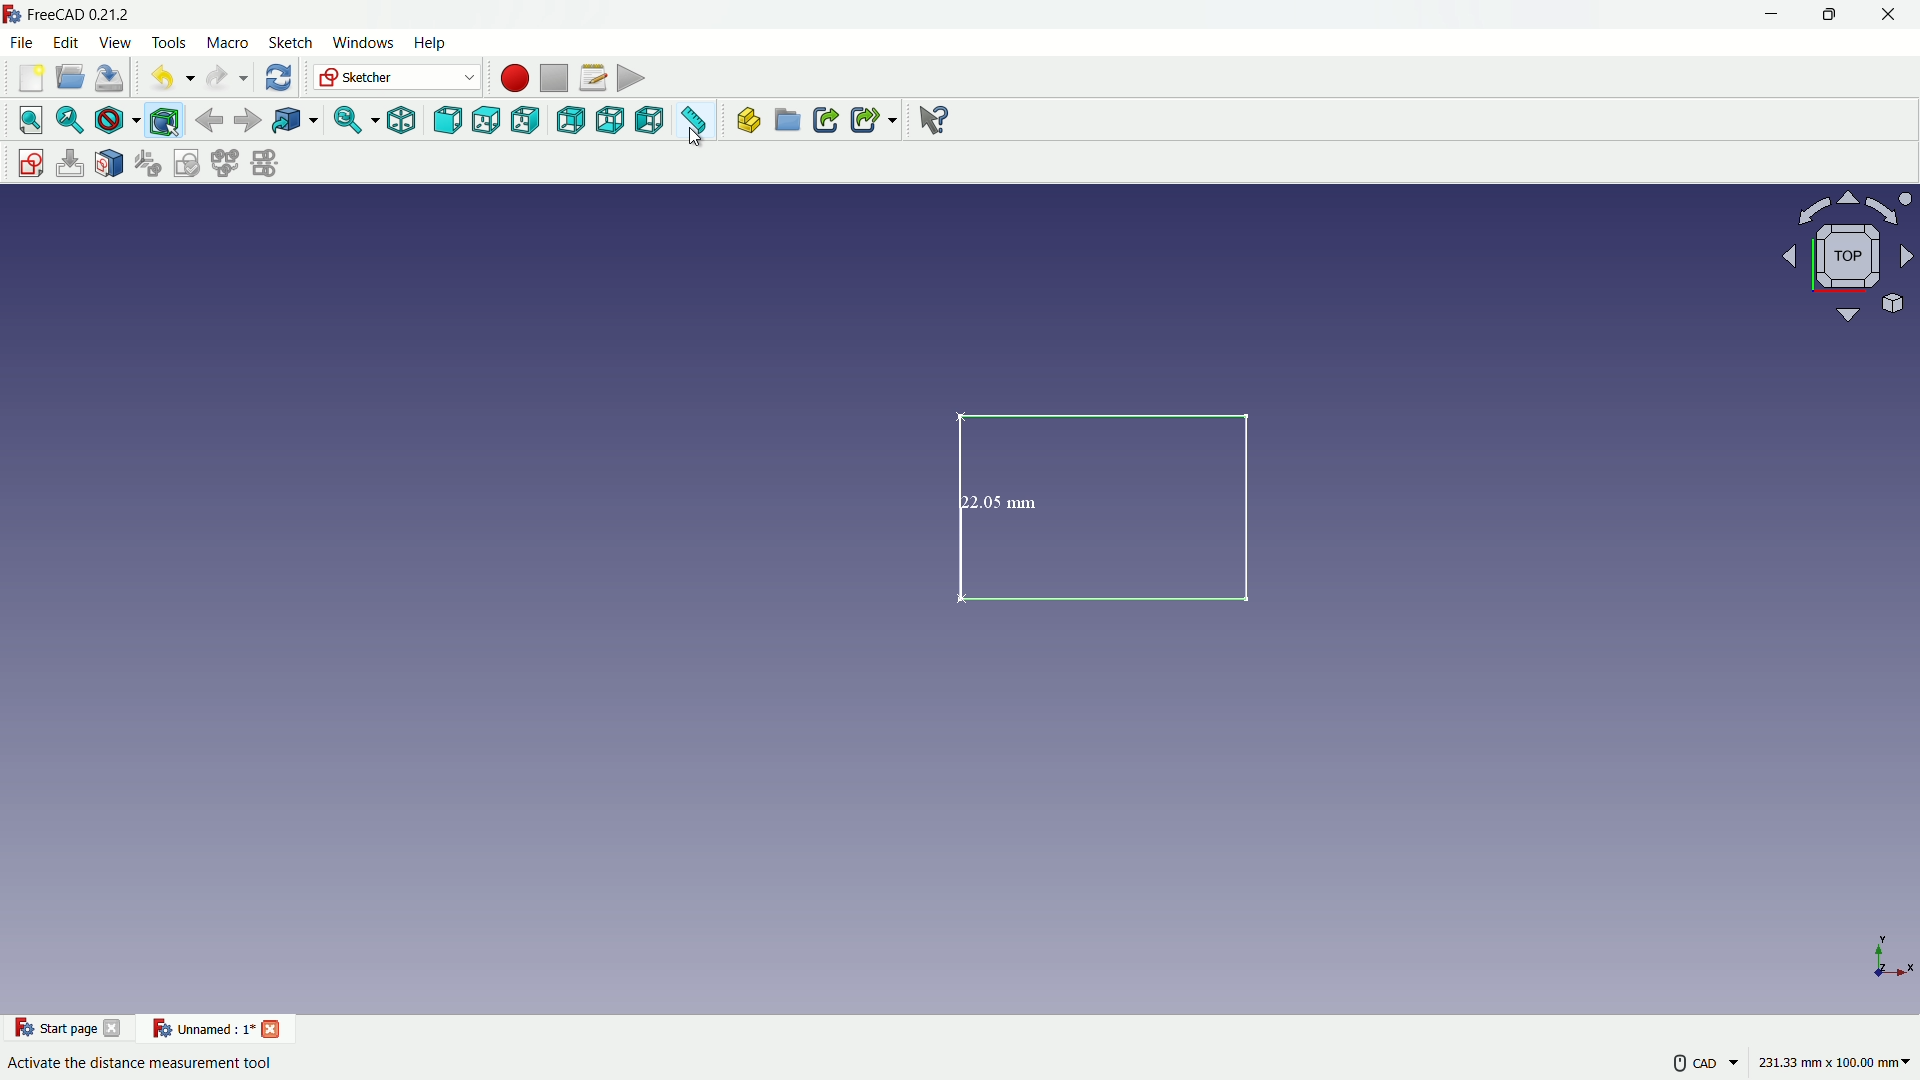  Describe the element at coordinates (209, 119) in the screenshot. I see `back` at that location.